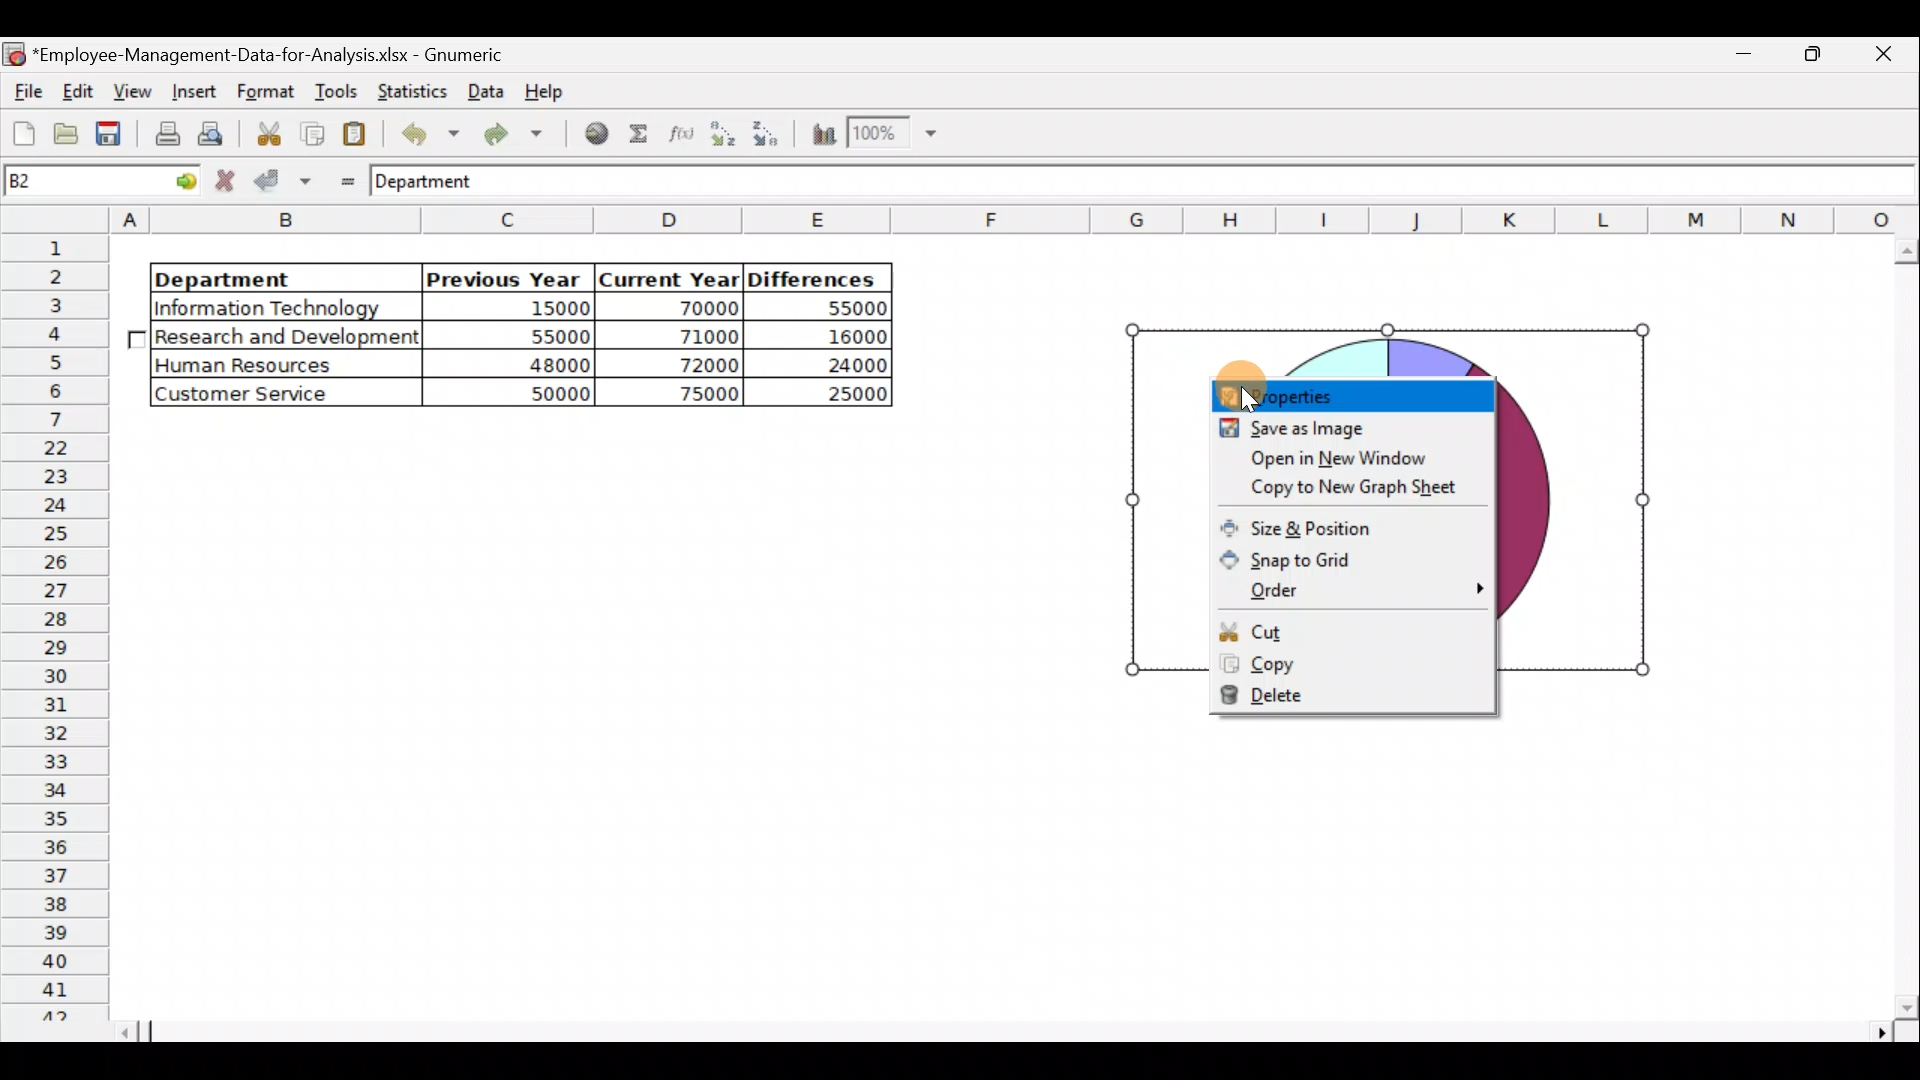 The width and height of the screenshot is (1920, 1080). What do you see at coordinates (598, 134) in the screenshot?
I see `Insert hyperlink` at bounding box center [598, 134].